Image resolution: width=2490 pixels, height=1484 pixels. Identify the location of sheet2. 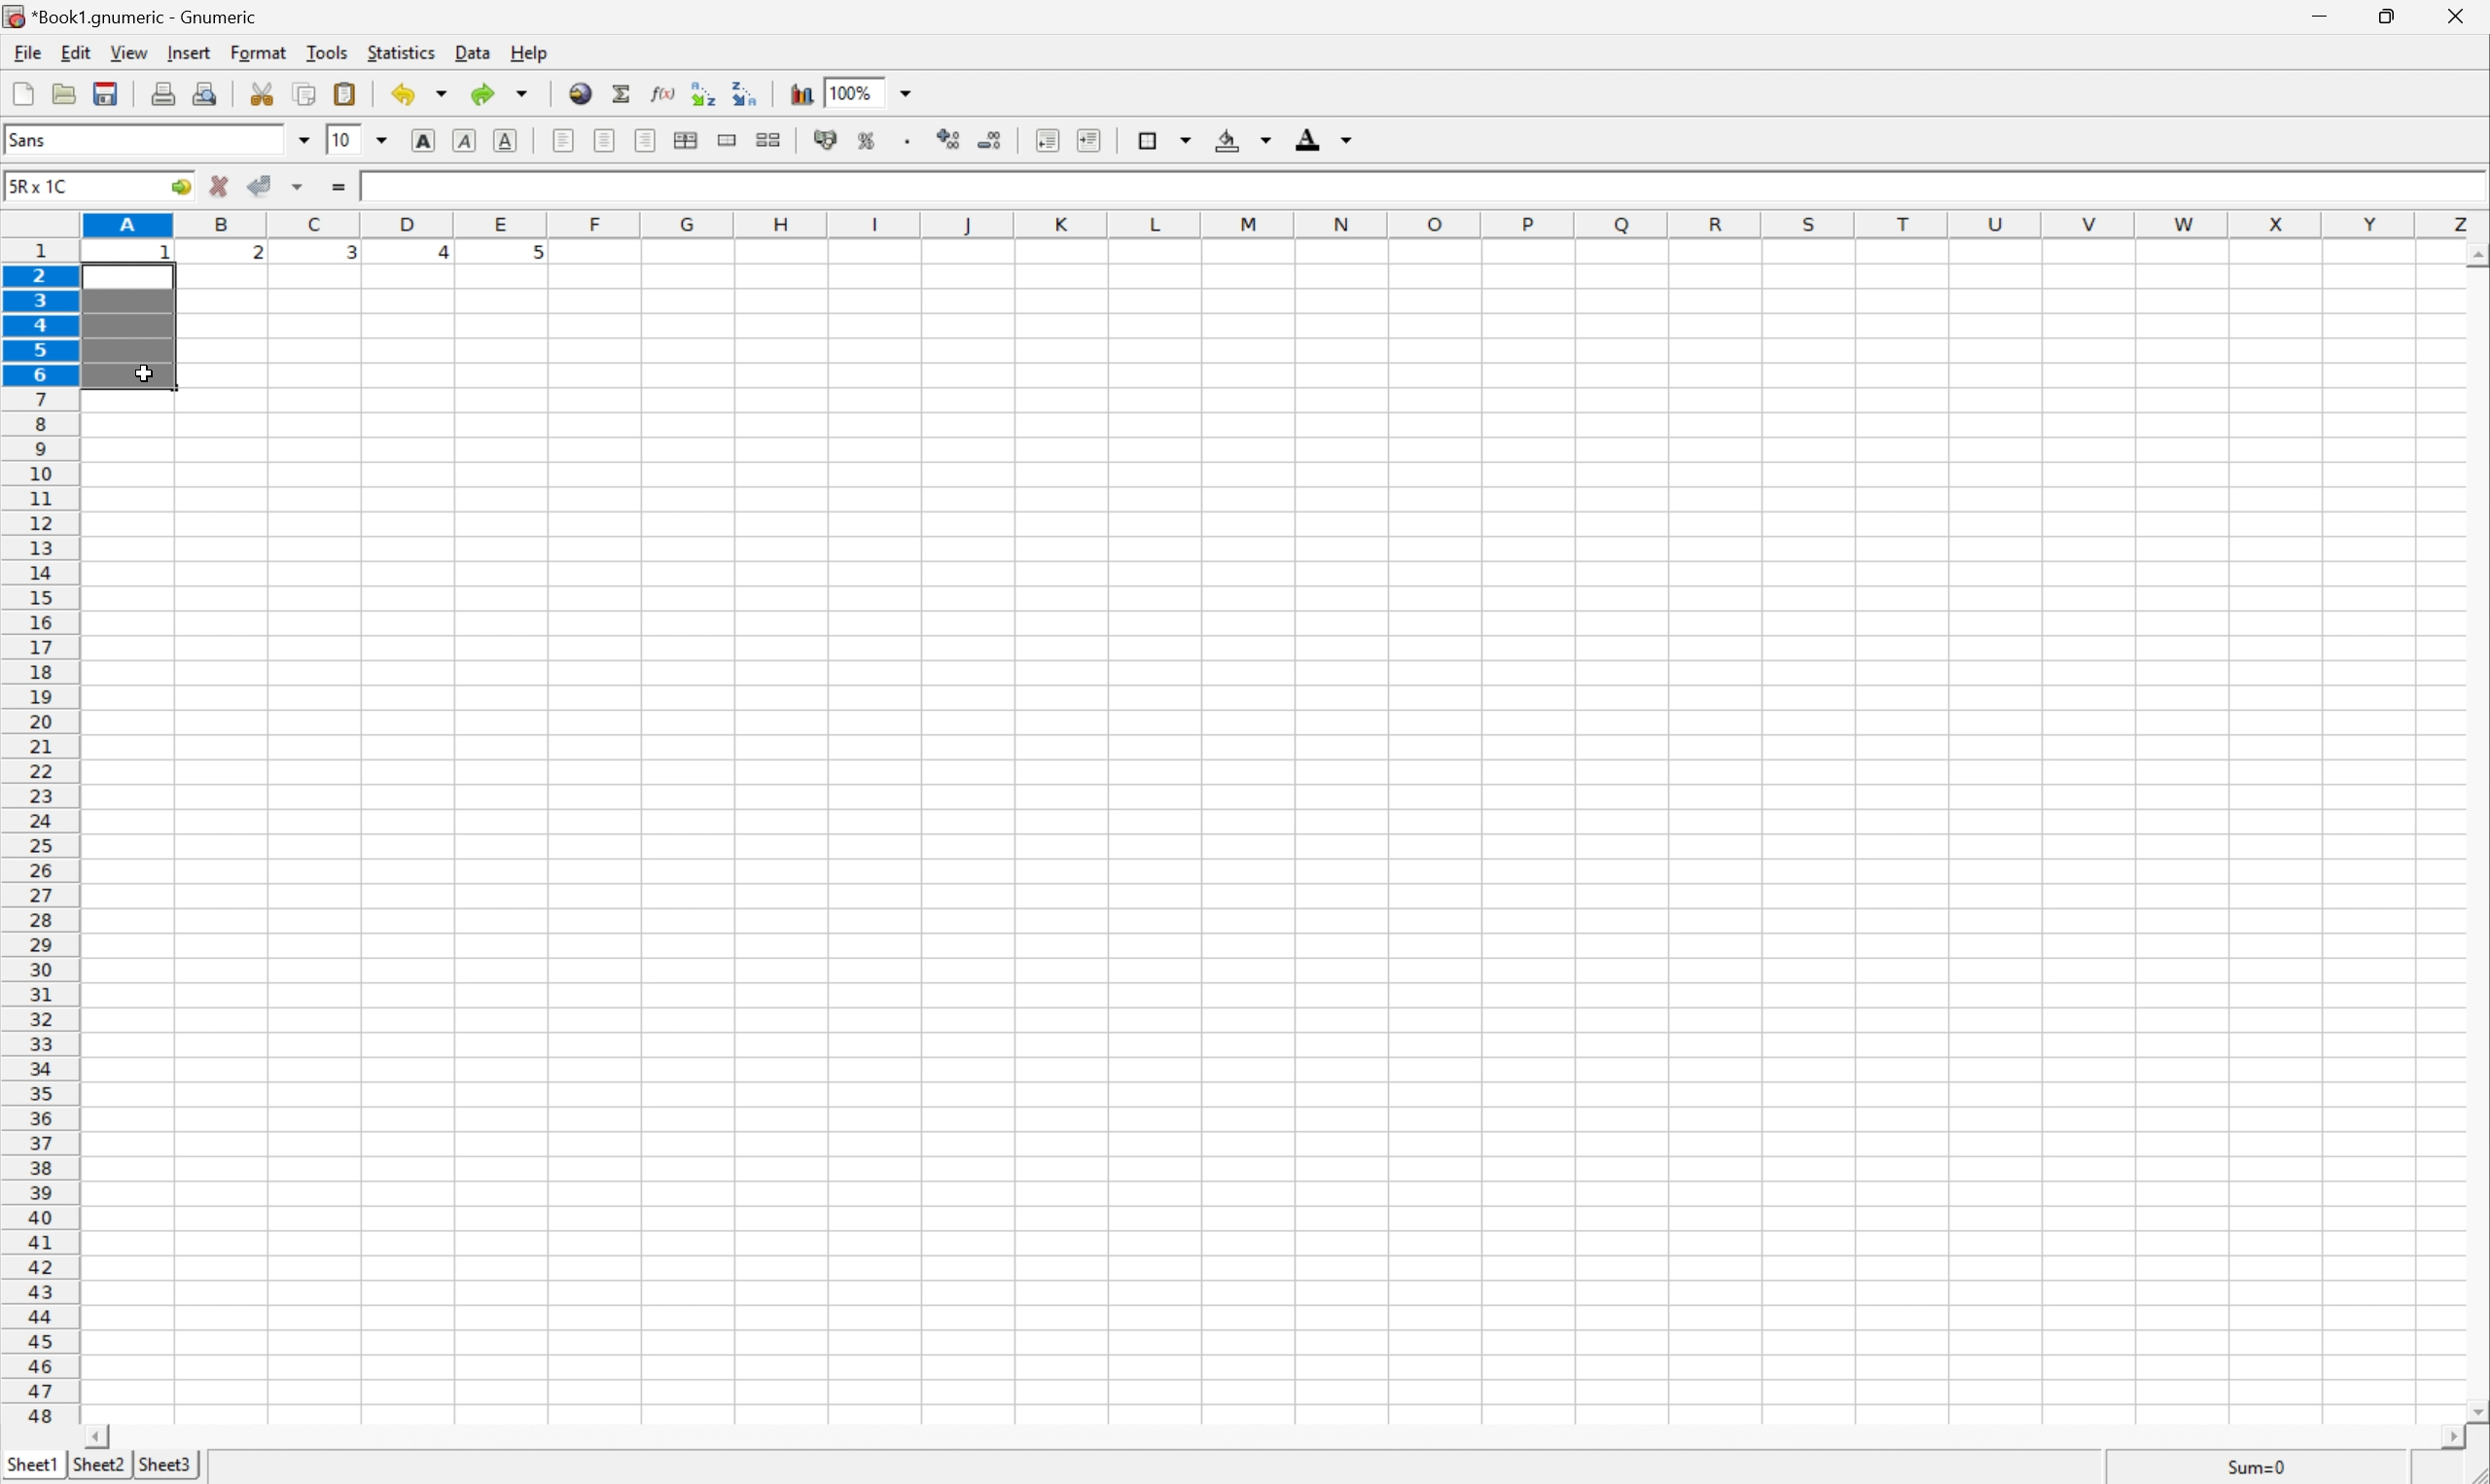
(100, 1470).